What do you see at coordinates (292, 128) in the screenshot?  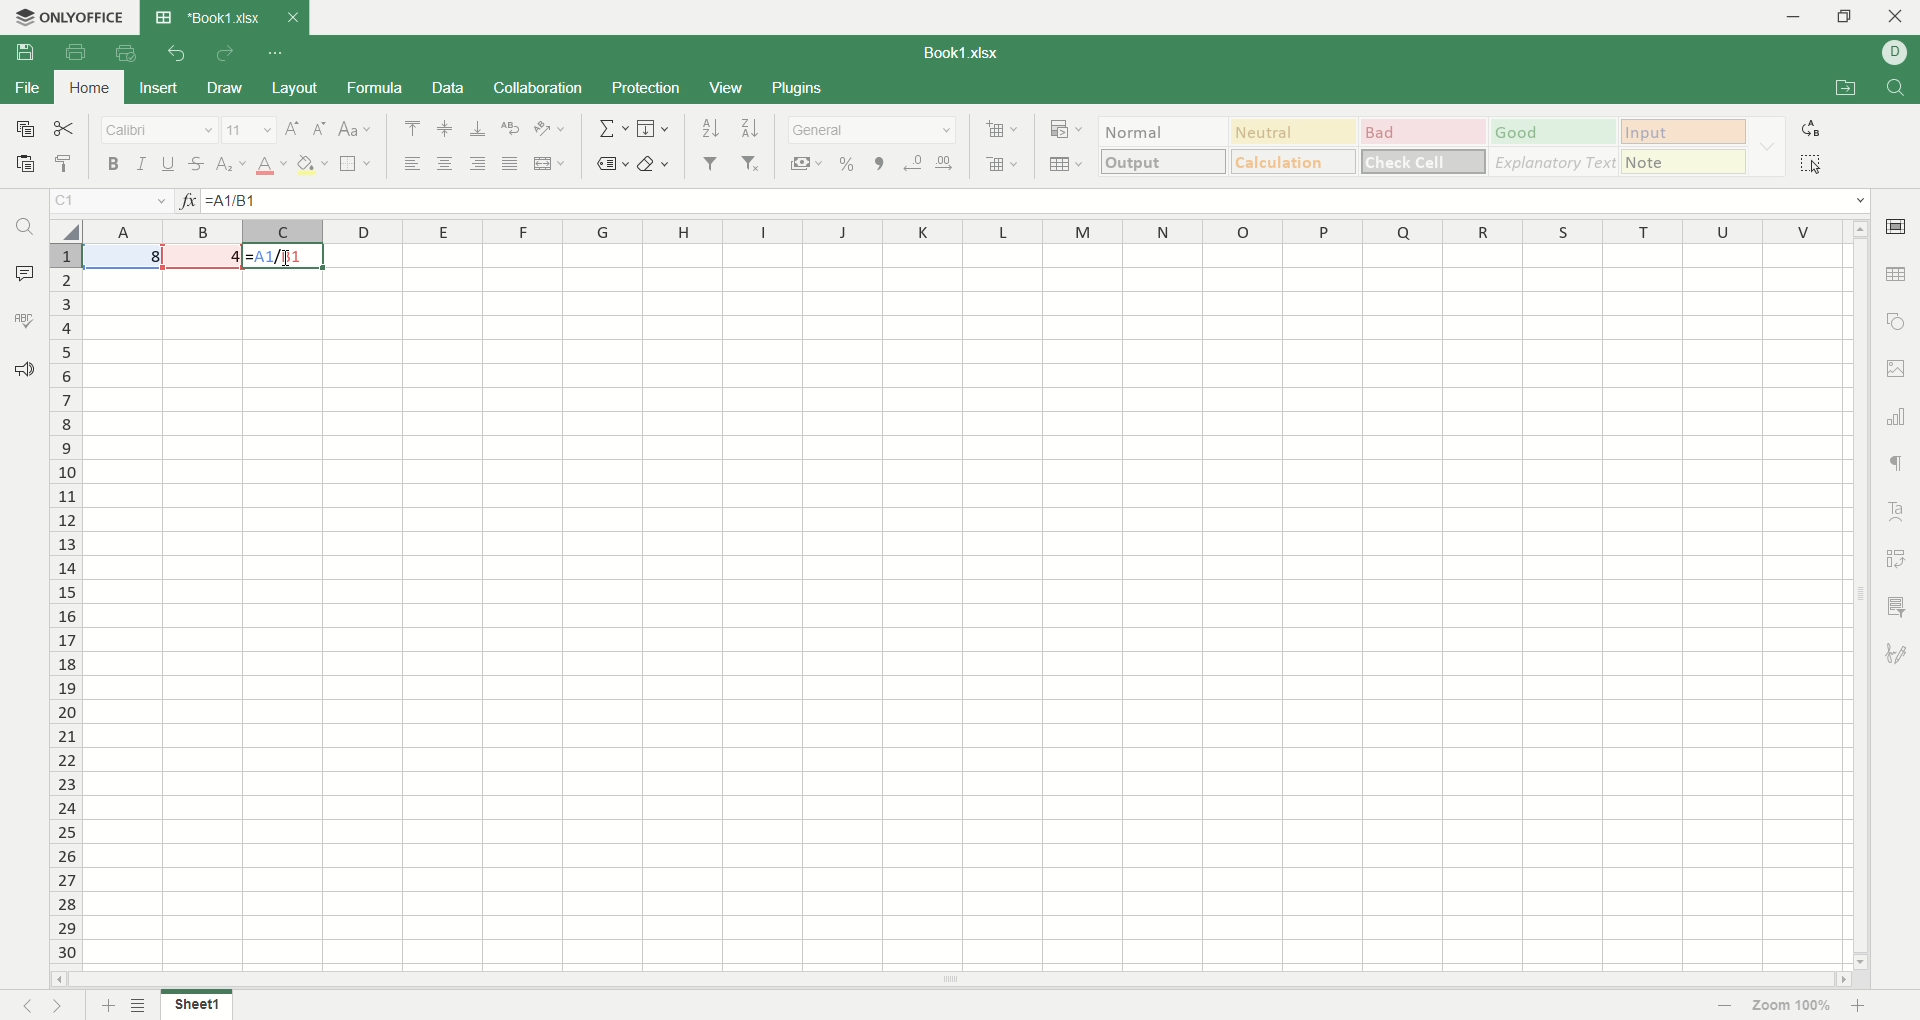 I see `increase font size` at bounding box center [292, 128].